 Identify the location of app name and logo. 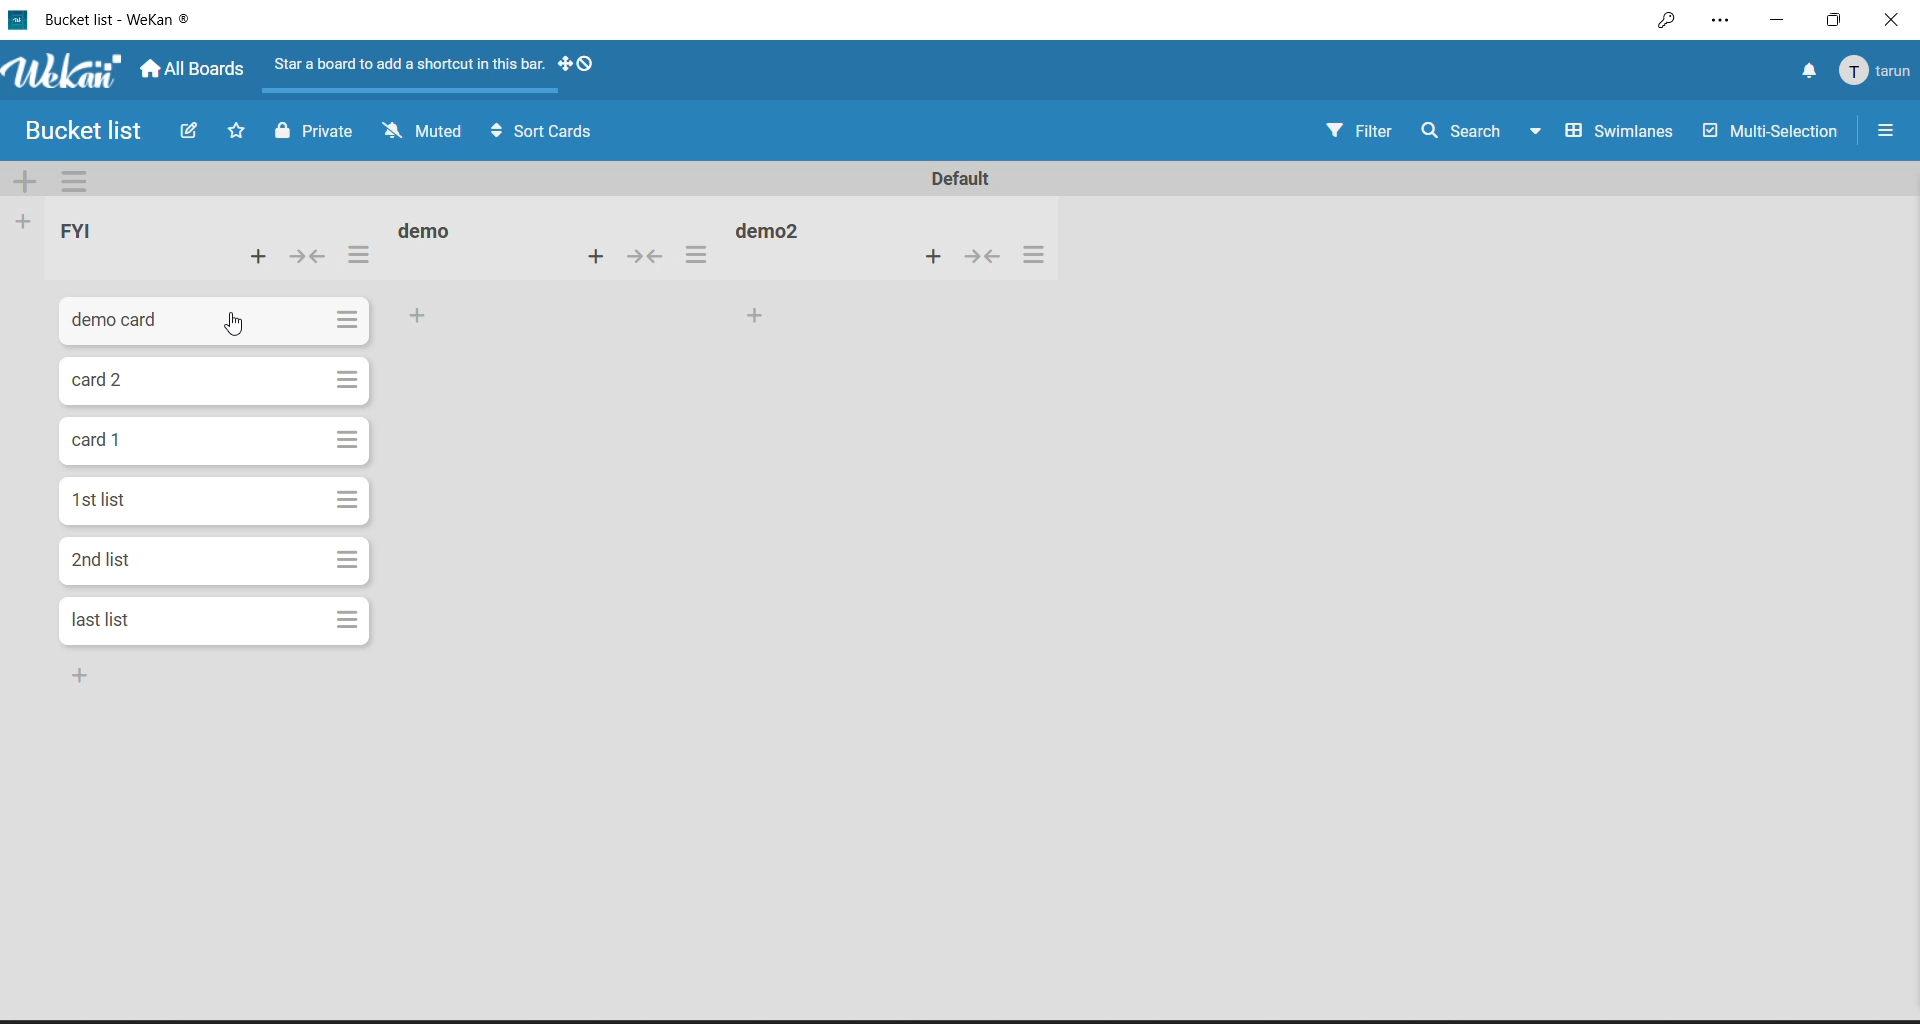
(65, 72).